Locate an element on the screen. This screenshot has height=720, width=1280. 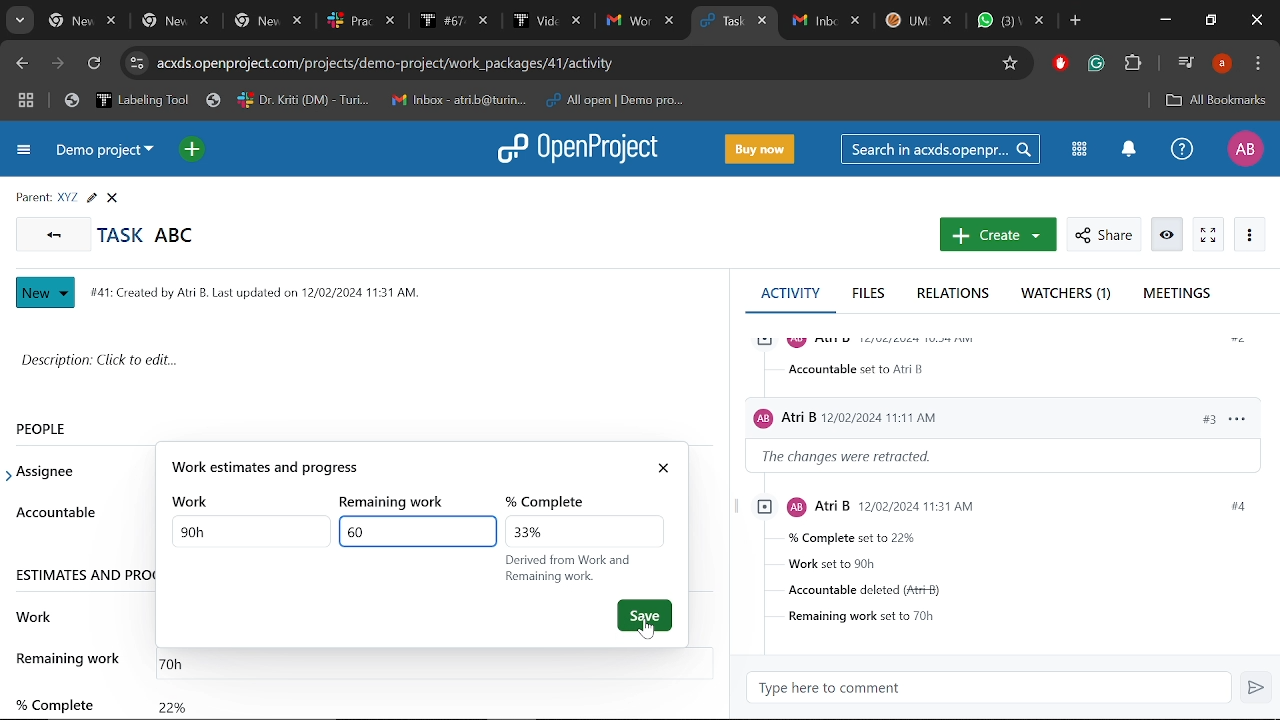
Add/remove bookmark is located at coordinates (1012, 61).